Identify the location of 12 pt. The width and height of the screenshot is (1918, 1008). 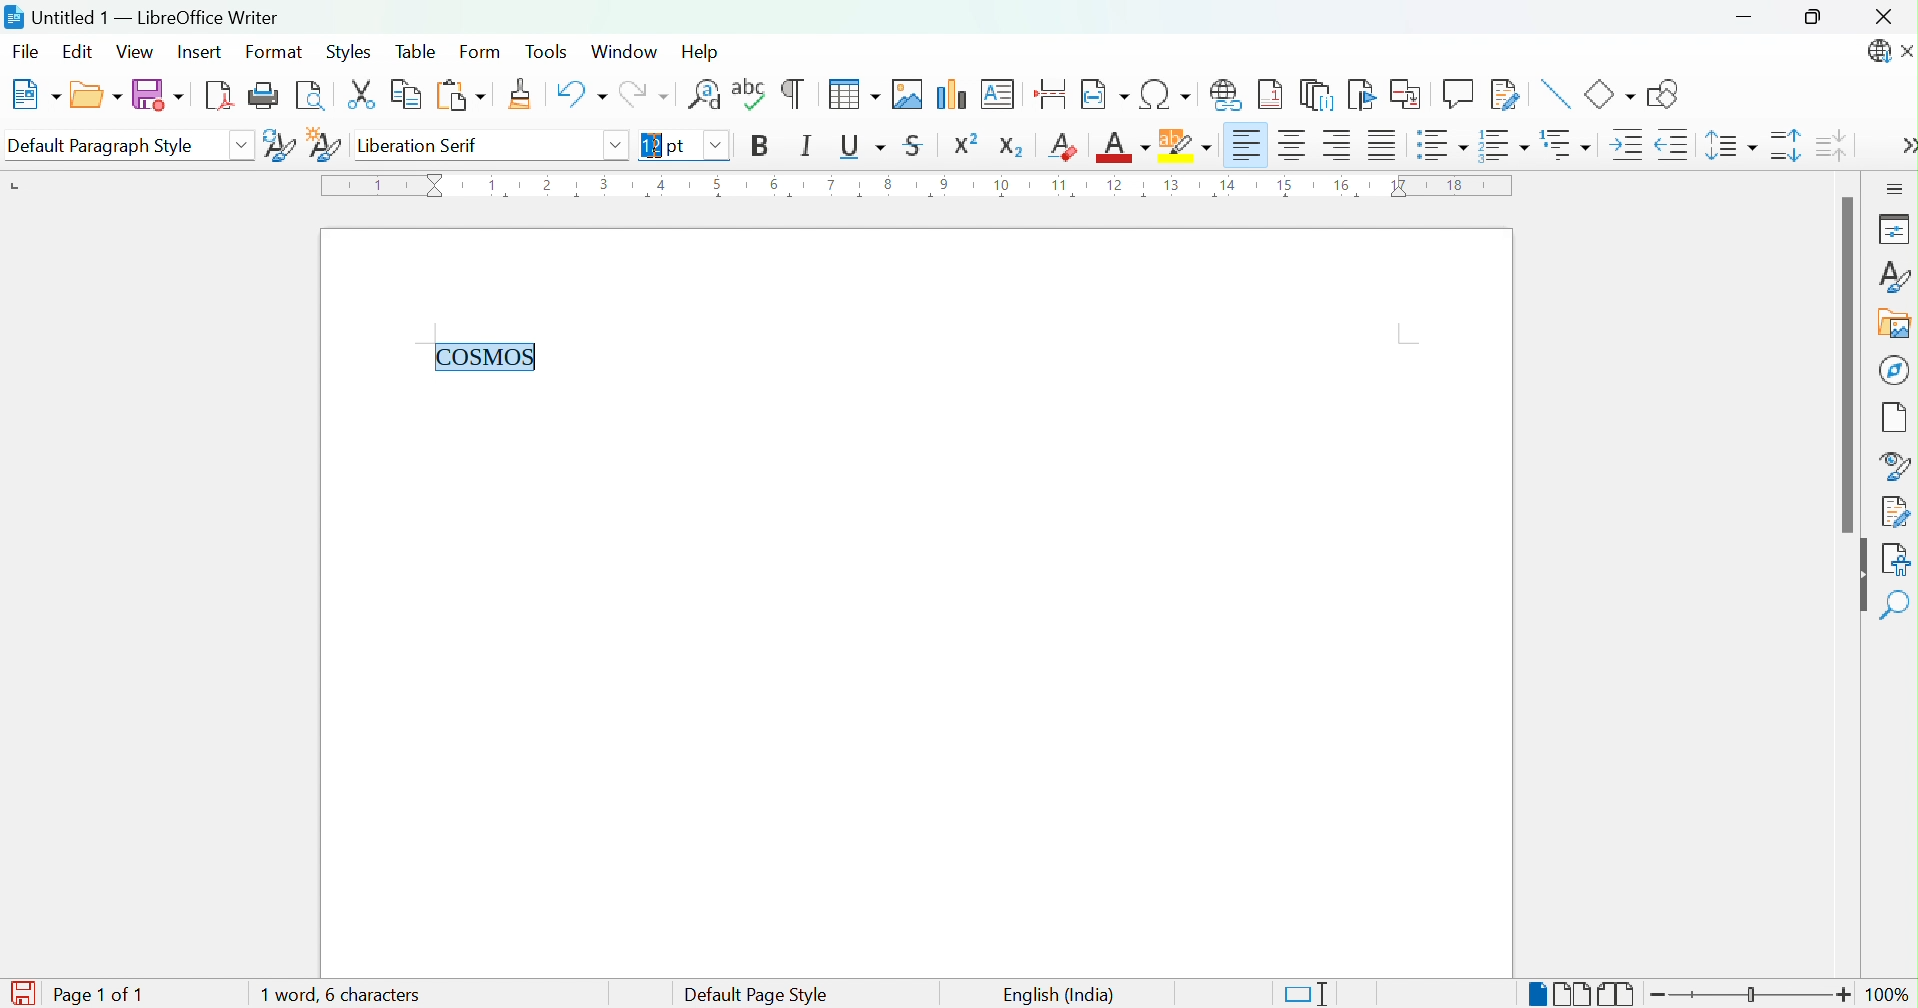
(662, 146).